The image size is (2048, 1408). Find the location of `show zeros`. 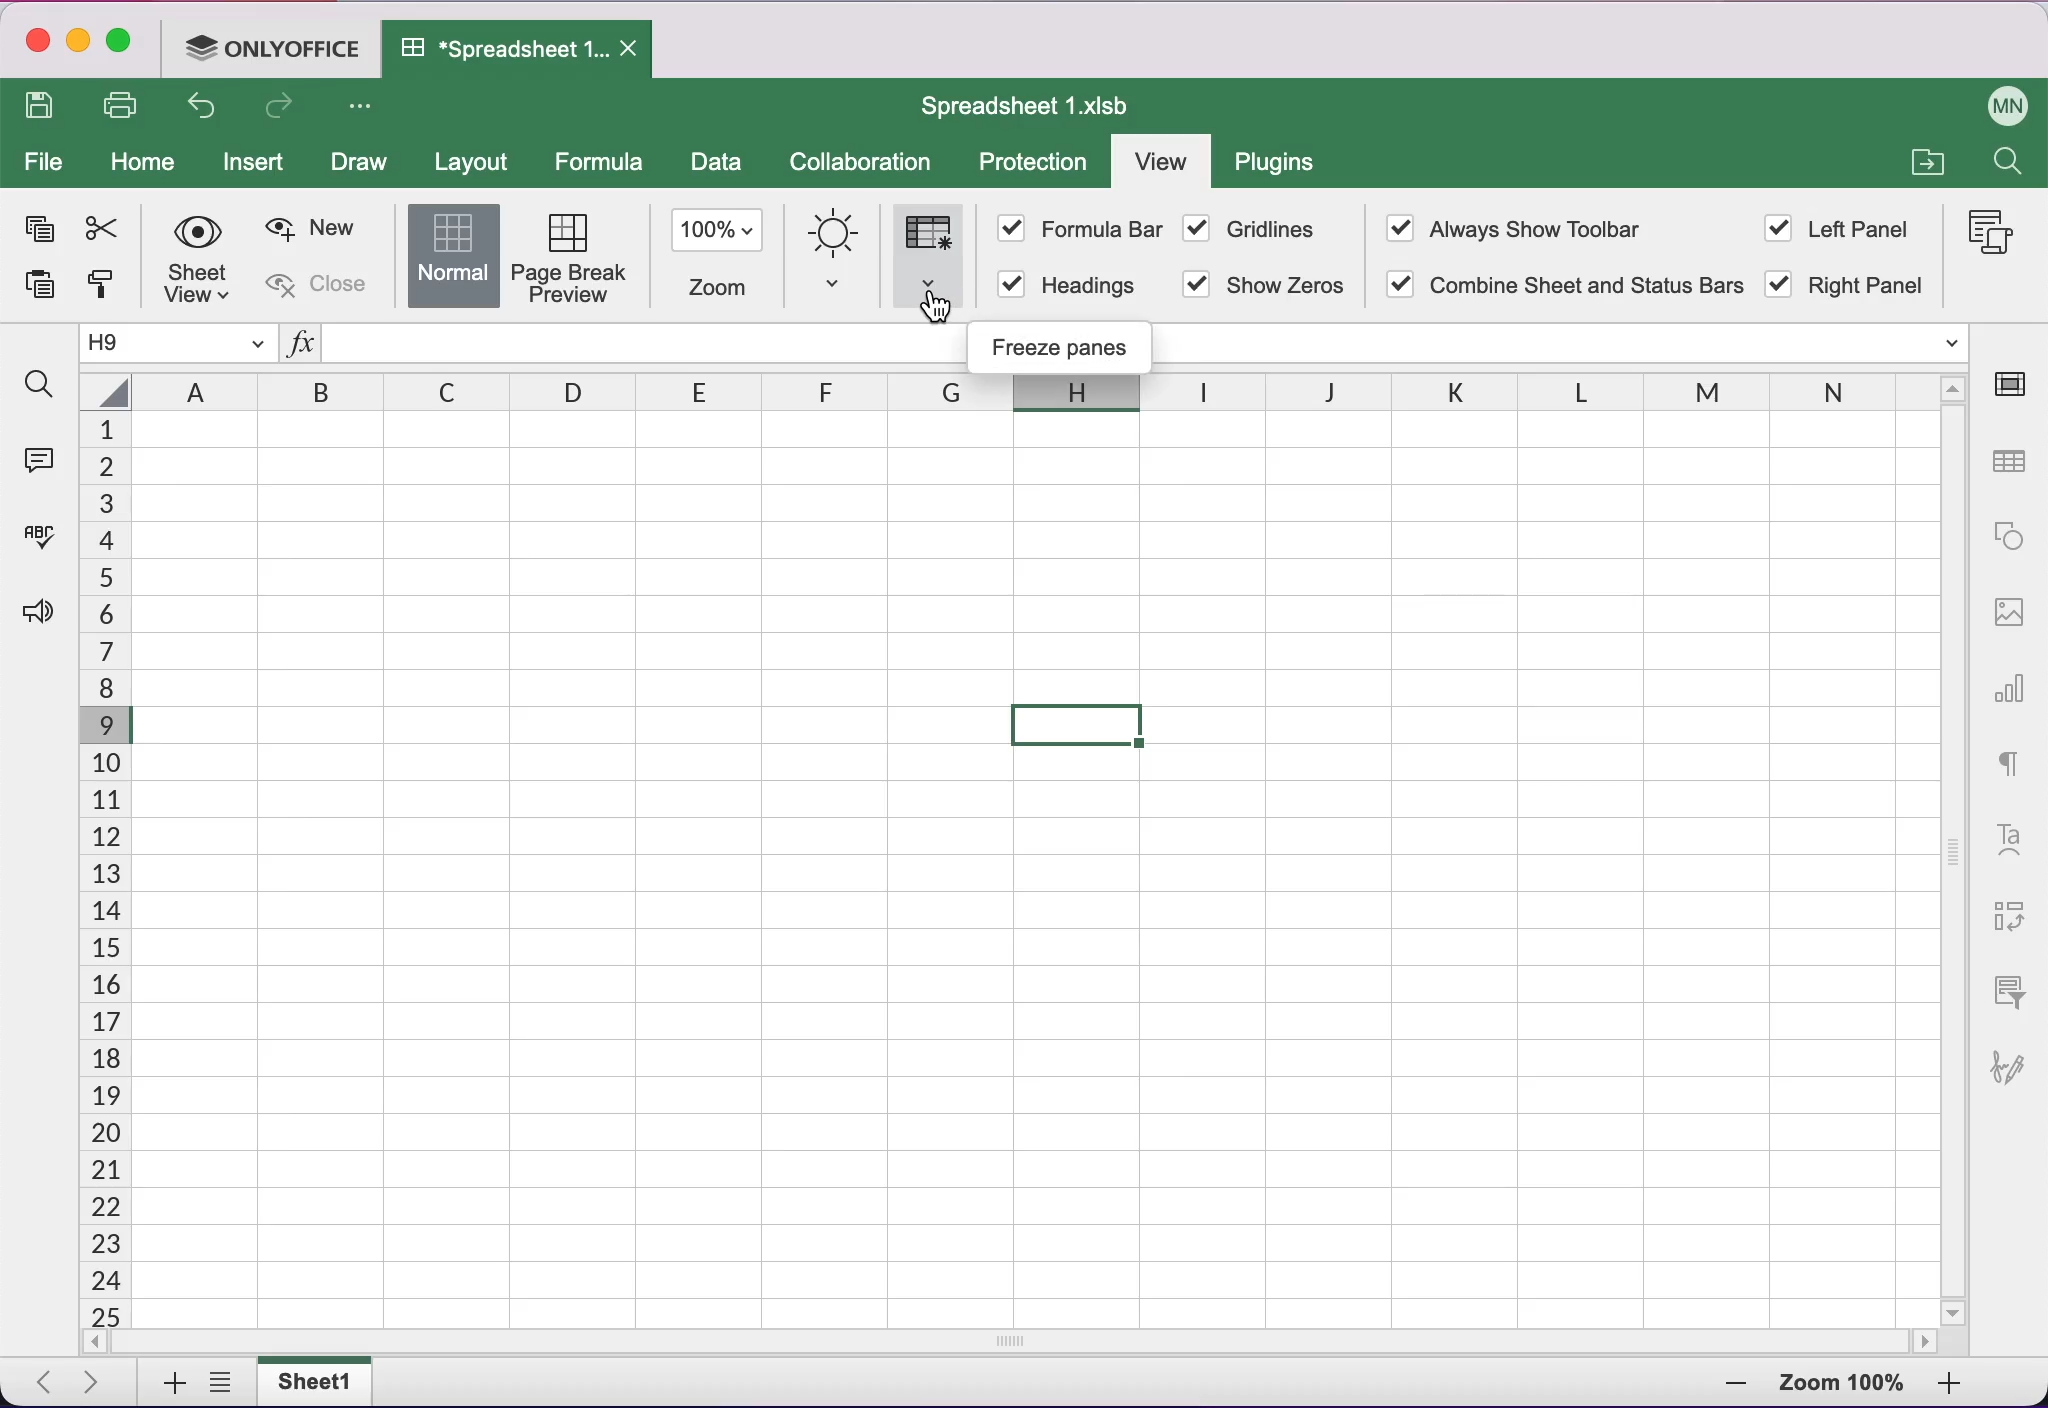

show zeros is located at coordinates (1266, 289).